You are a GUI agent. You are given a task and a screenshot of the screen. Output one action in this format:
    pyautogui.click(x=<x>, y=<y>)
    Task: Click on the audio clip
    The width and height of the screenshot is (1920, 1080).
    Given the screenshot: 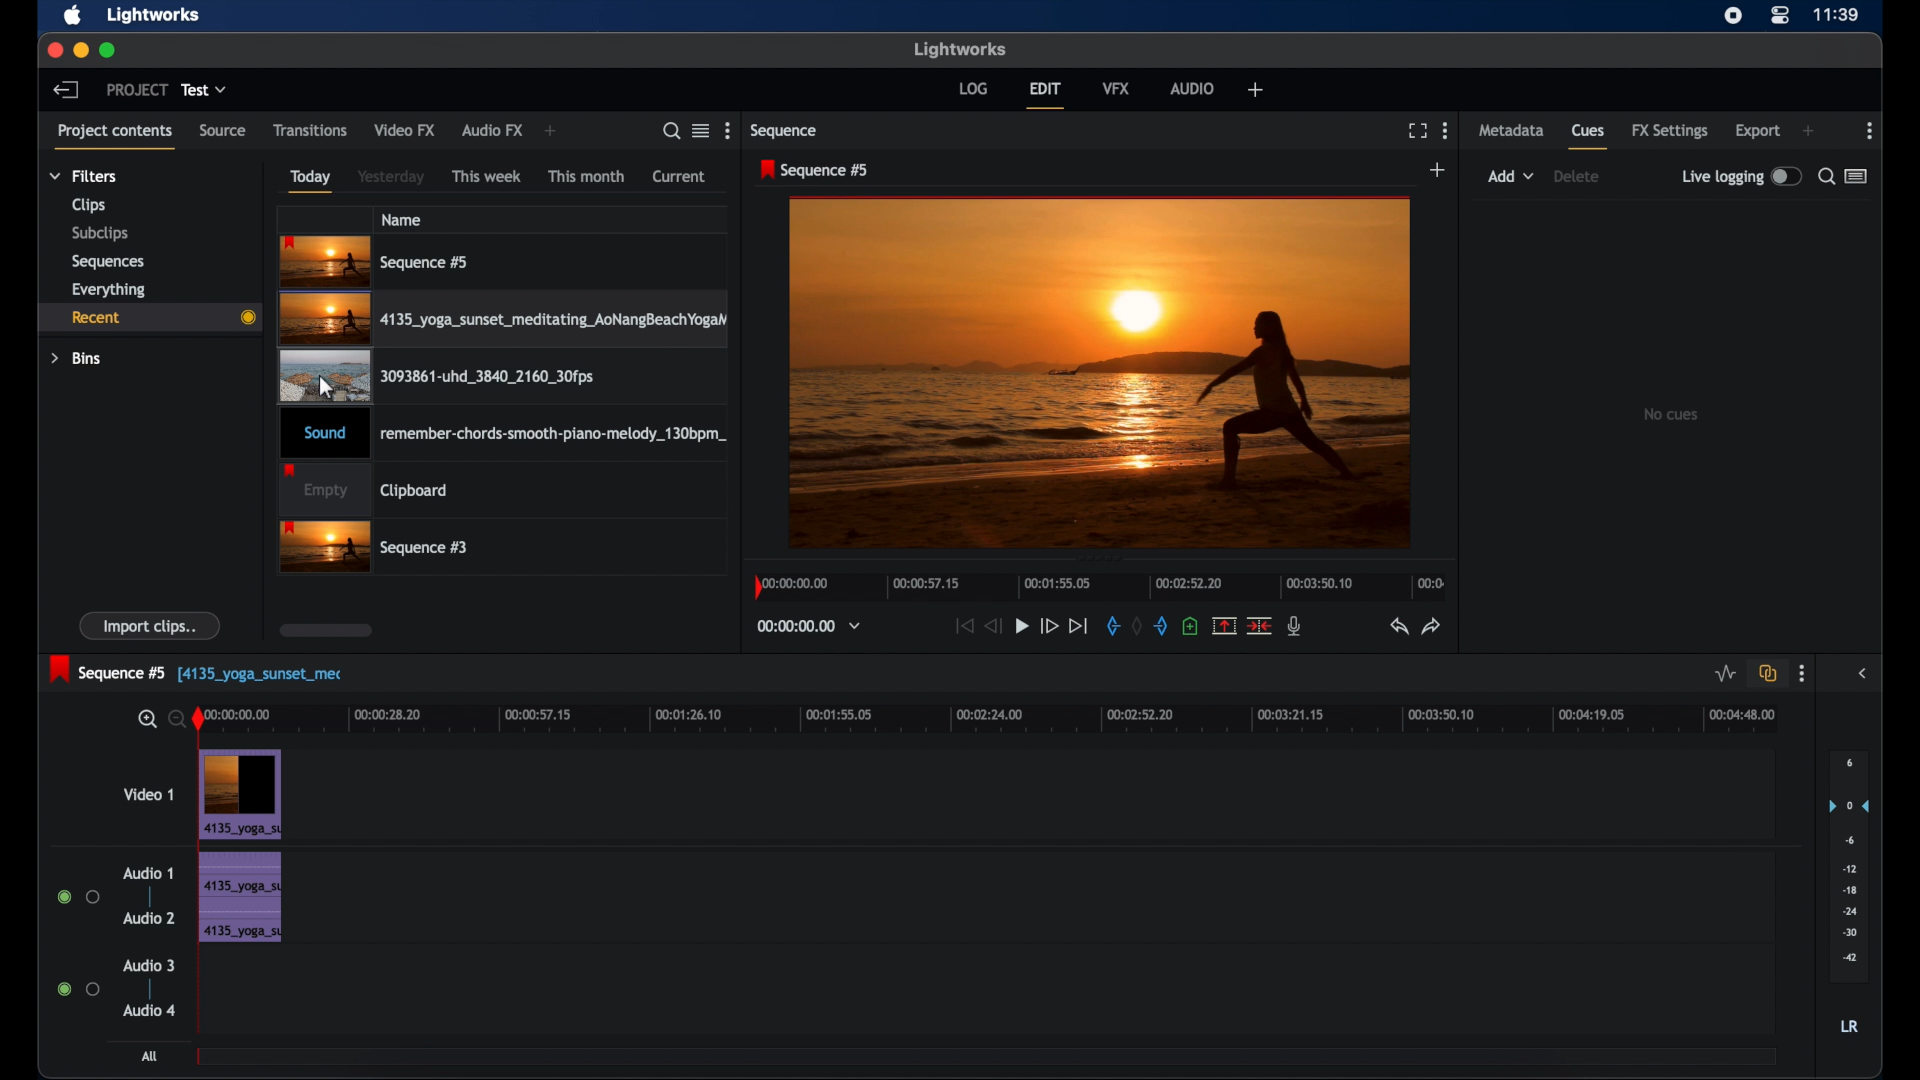 What is the action you would take?
    pyautogui.click(x=241, y=900)
    